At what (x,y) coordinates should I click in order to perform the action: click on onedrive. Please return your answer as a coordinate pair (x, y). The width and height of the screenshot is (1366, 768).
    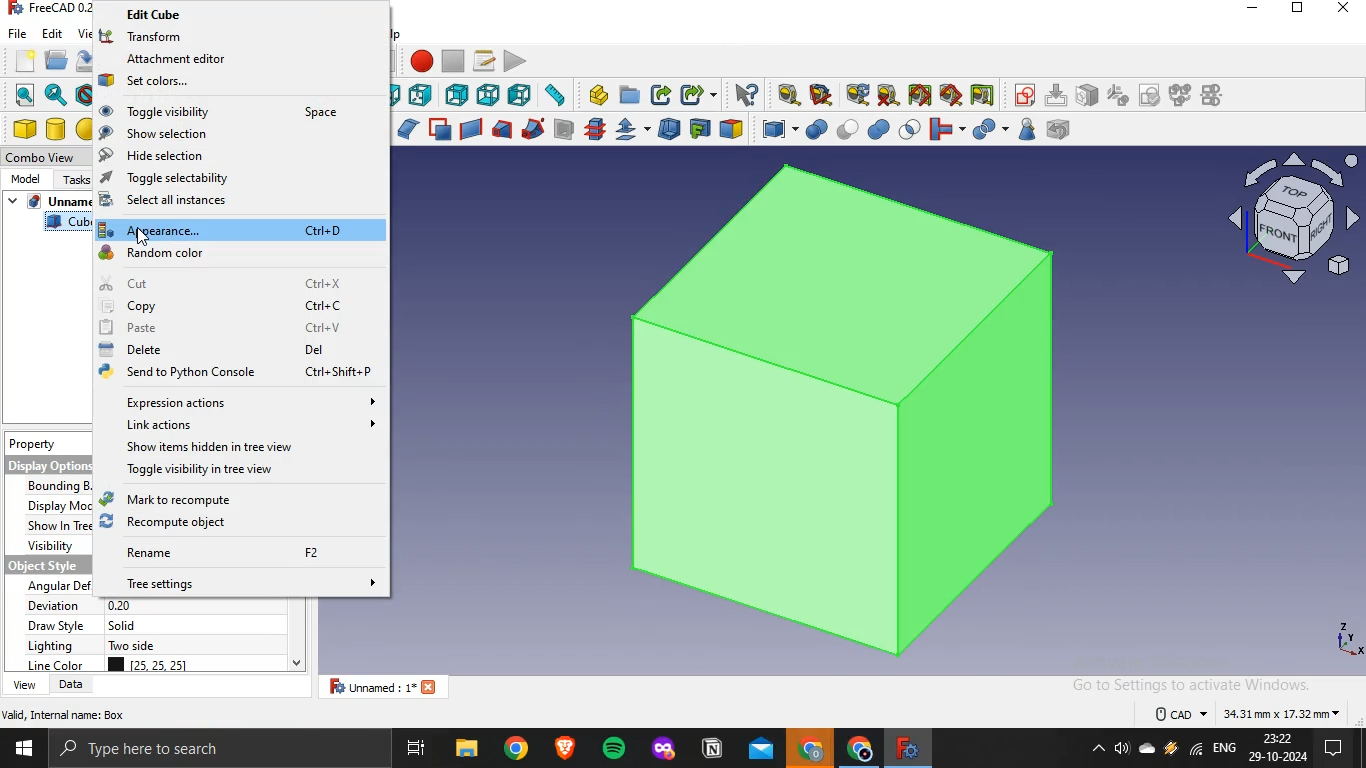
    Looking at the image, I should click on (1147, 750).